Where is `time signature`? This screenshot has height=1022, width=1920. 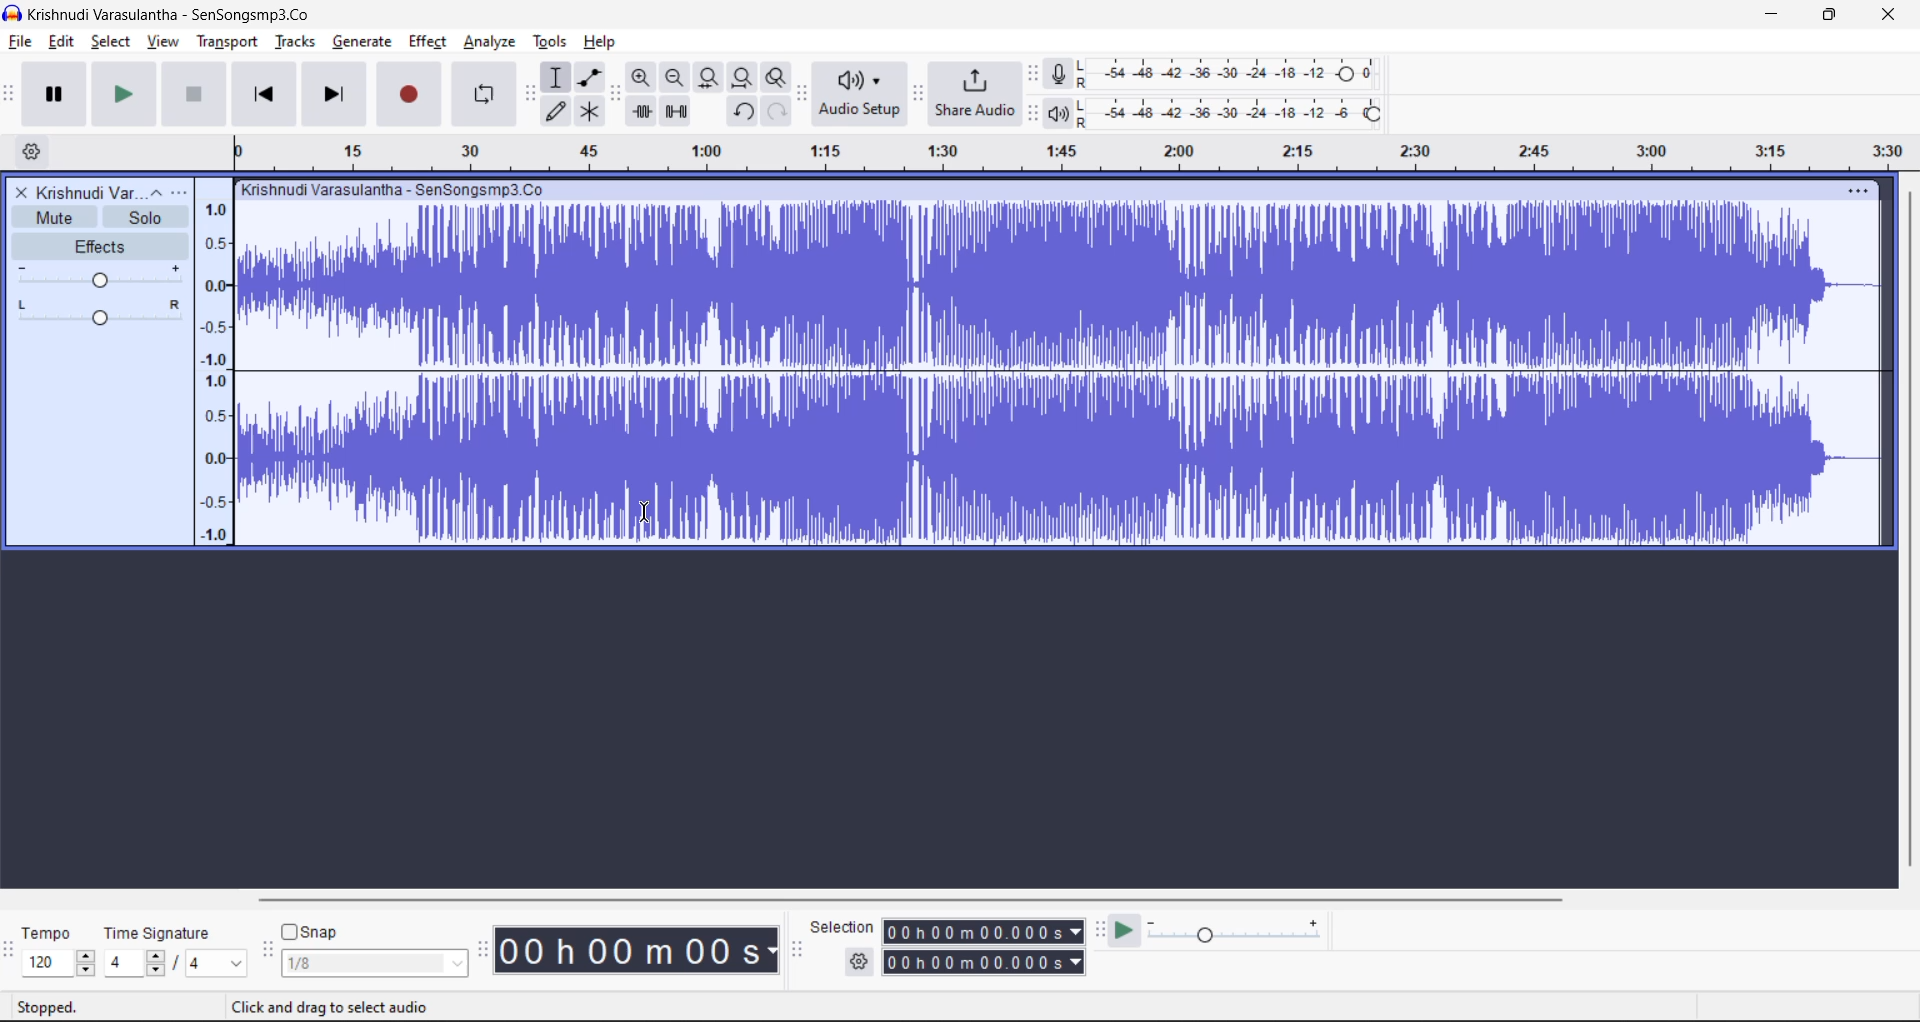 time signature is located at coordinates (164, 935).